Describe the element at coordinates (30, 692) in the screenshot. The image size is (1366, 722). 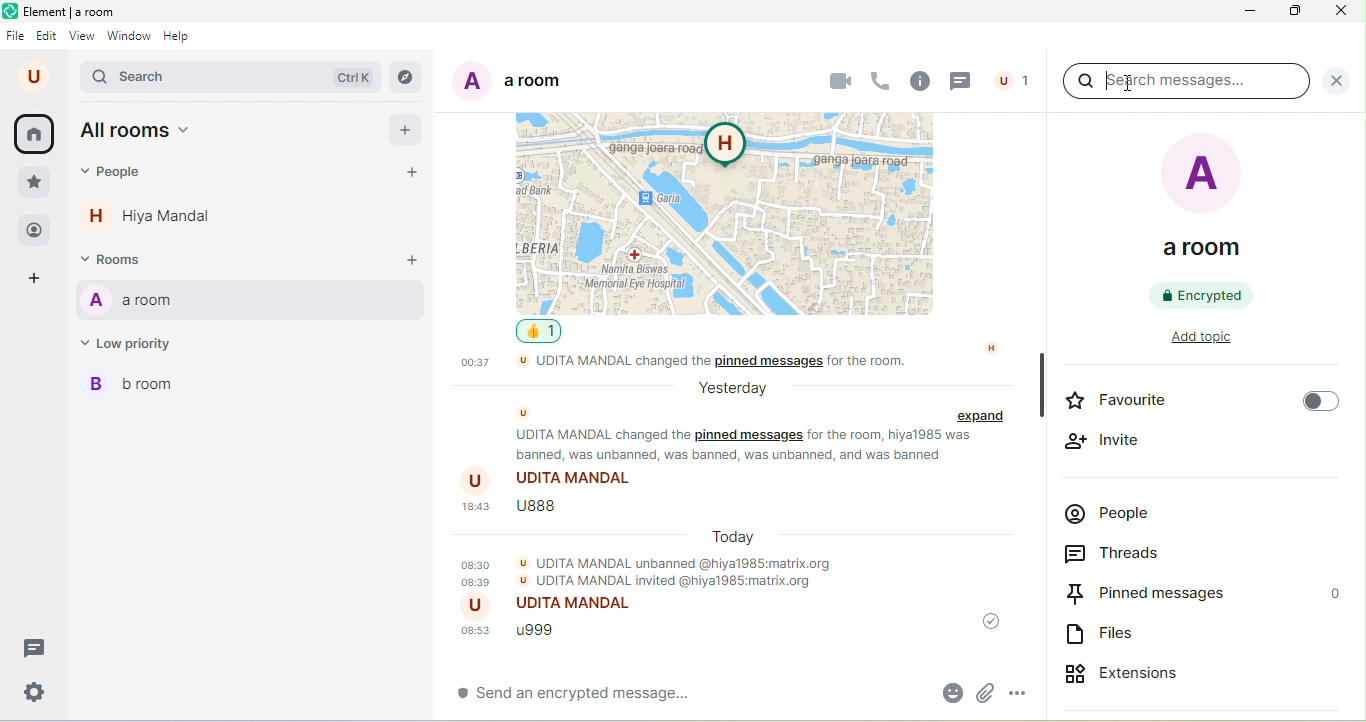
I see `quick settings` at that location.